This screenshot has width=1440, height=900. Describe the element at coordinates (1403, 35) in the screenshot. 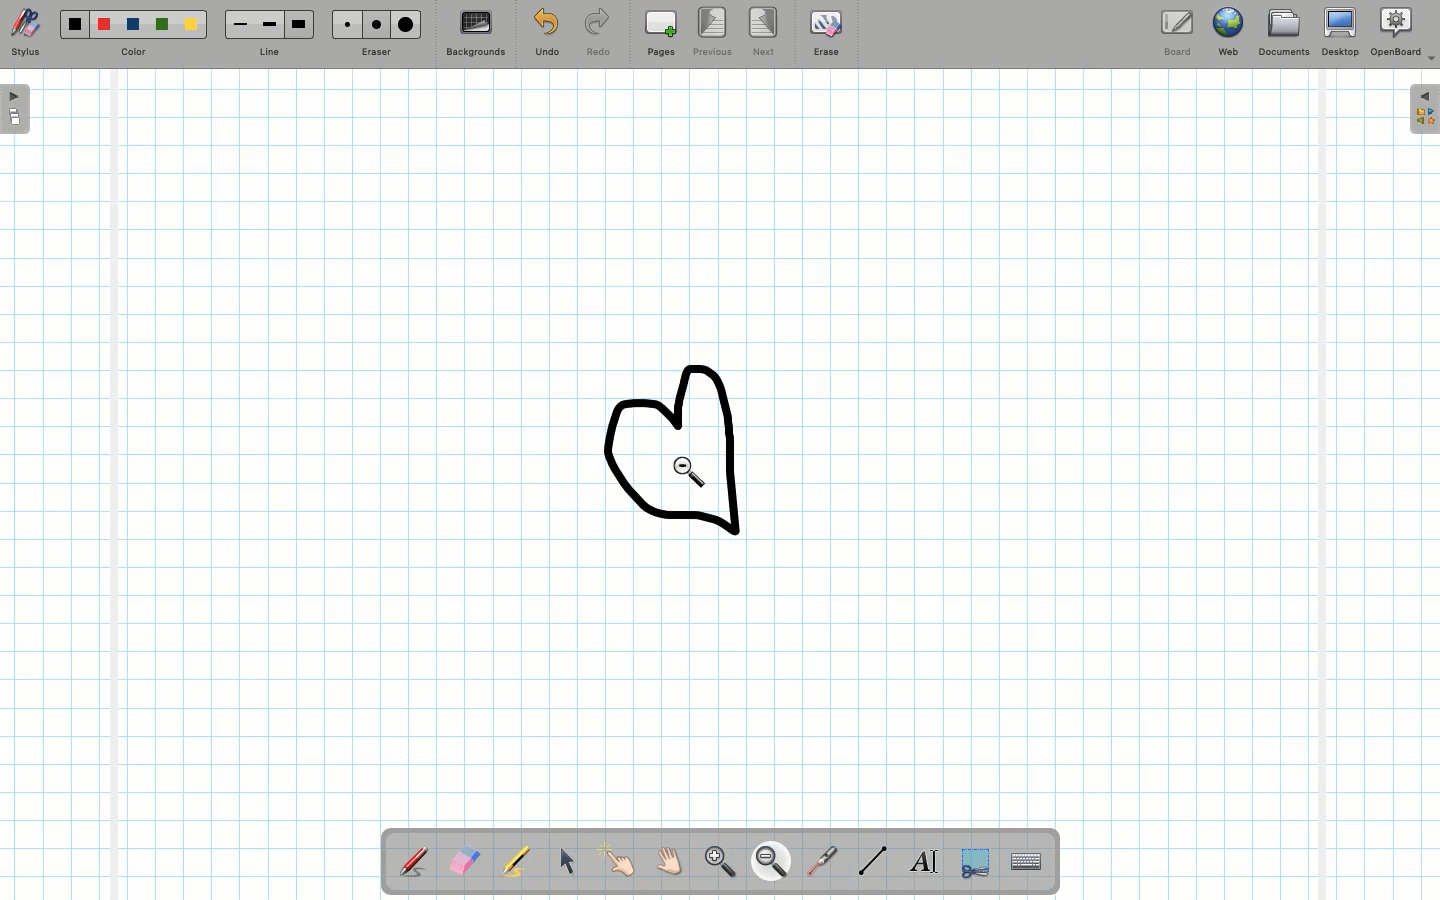

I see `OpenBoard` at that location.